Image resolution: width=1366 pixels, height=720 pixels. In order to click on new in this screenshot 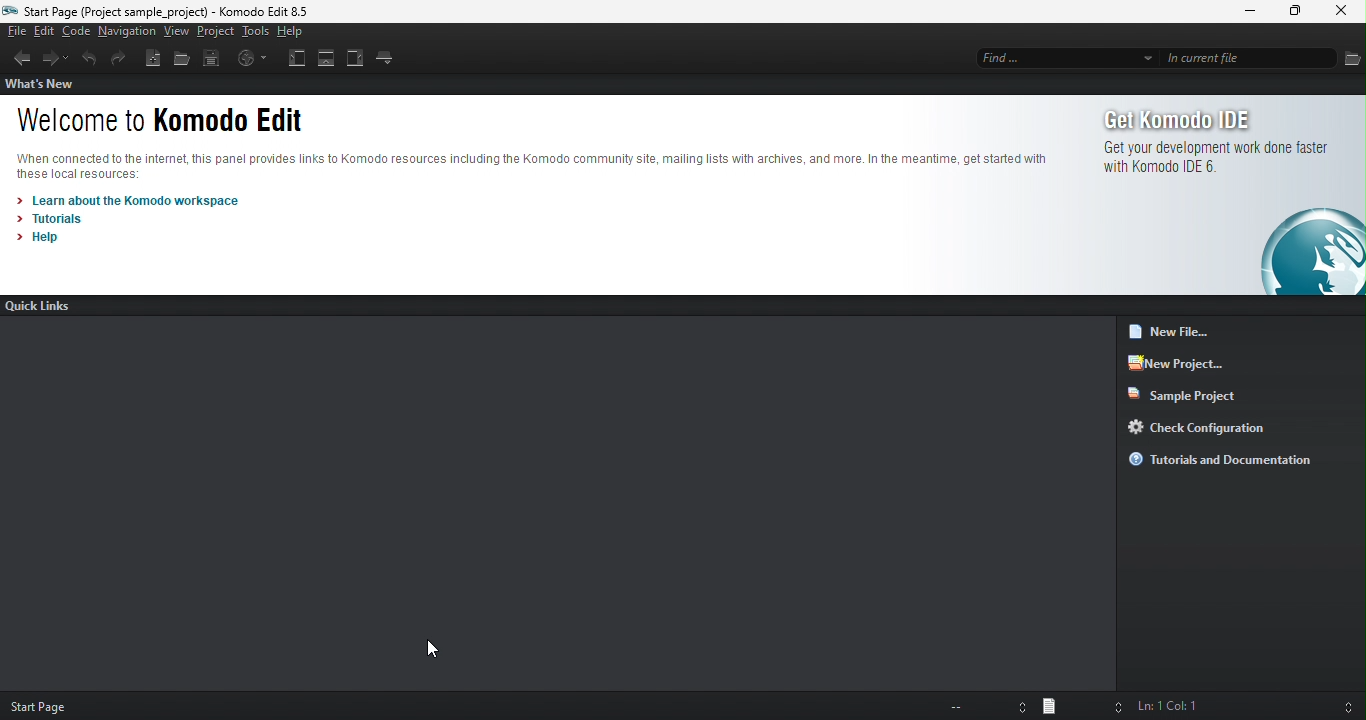, I will do `click(153, 56)`.